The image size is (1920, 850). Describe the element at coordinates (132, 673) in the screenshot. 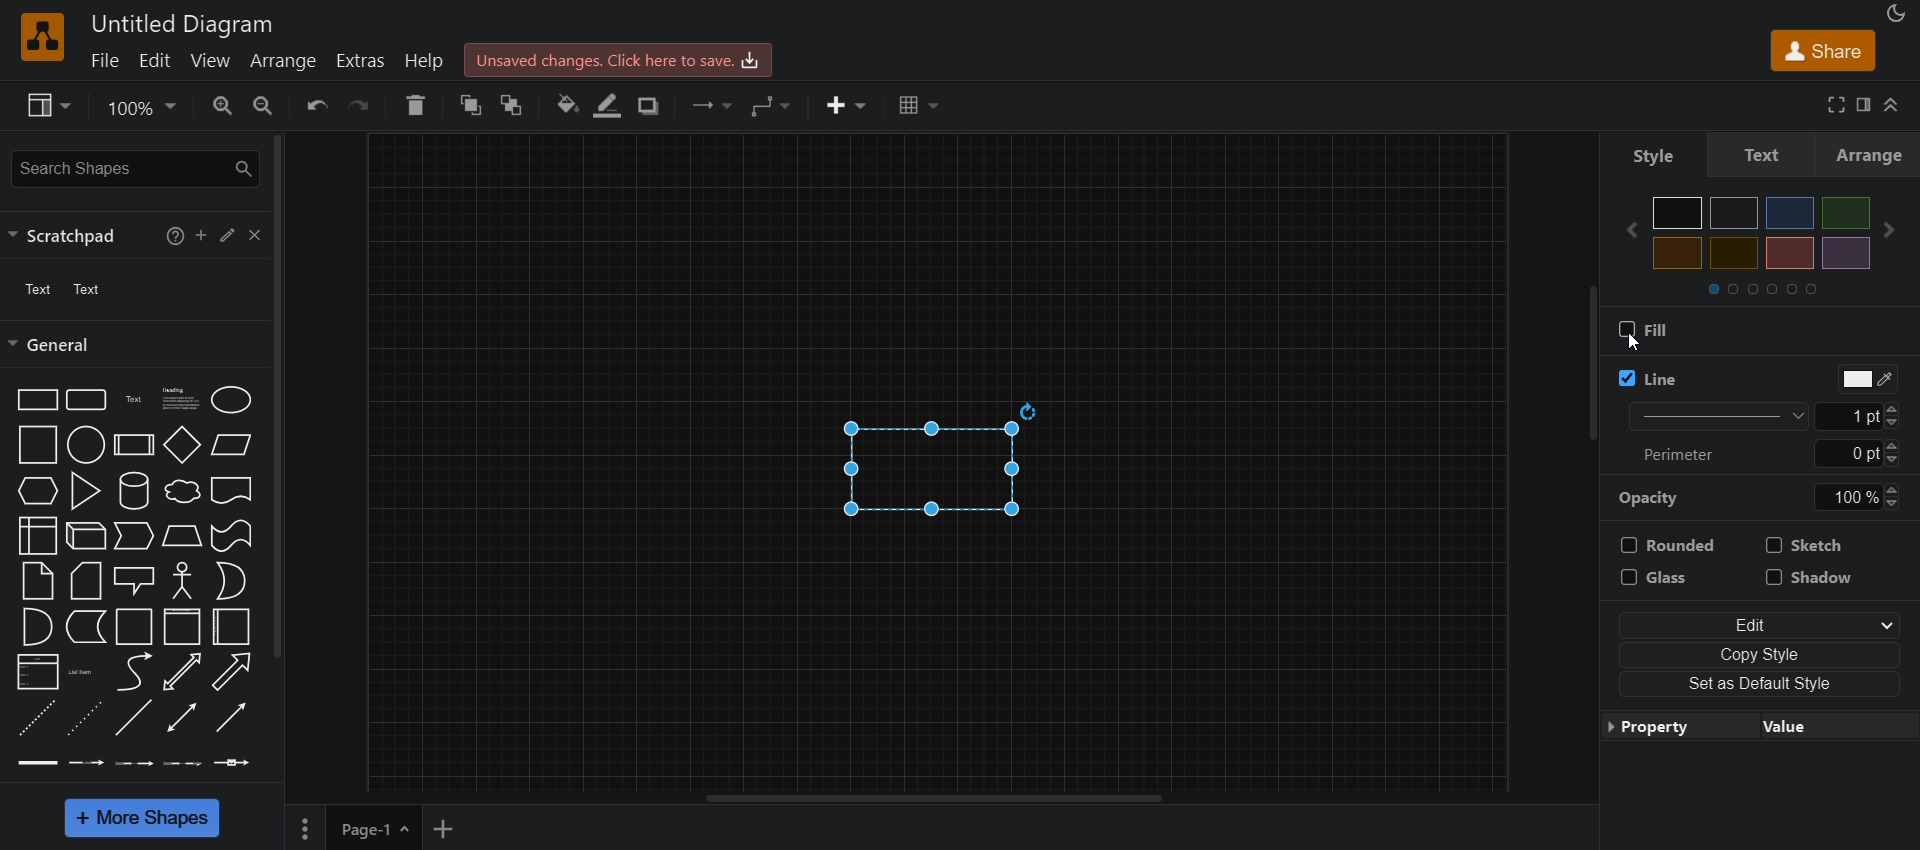

I see `curve` at that location.